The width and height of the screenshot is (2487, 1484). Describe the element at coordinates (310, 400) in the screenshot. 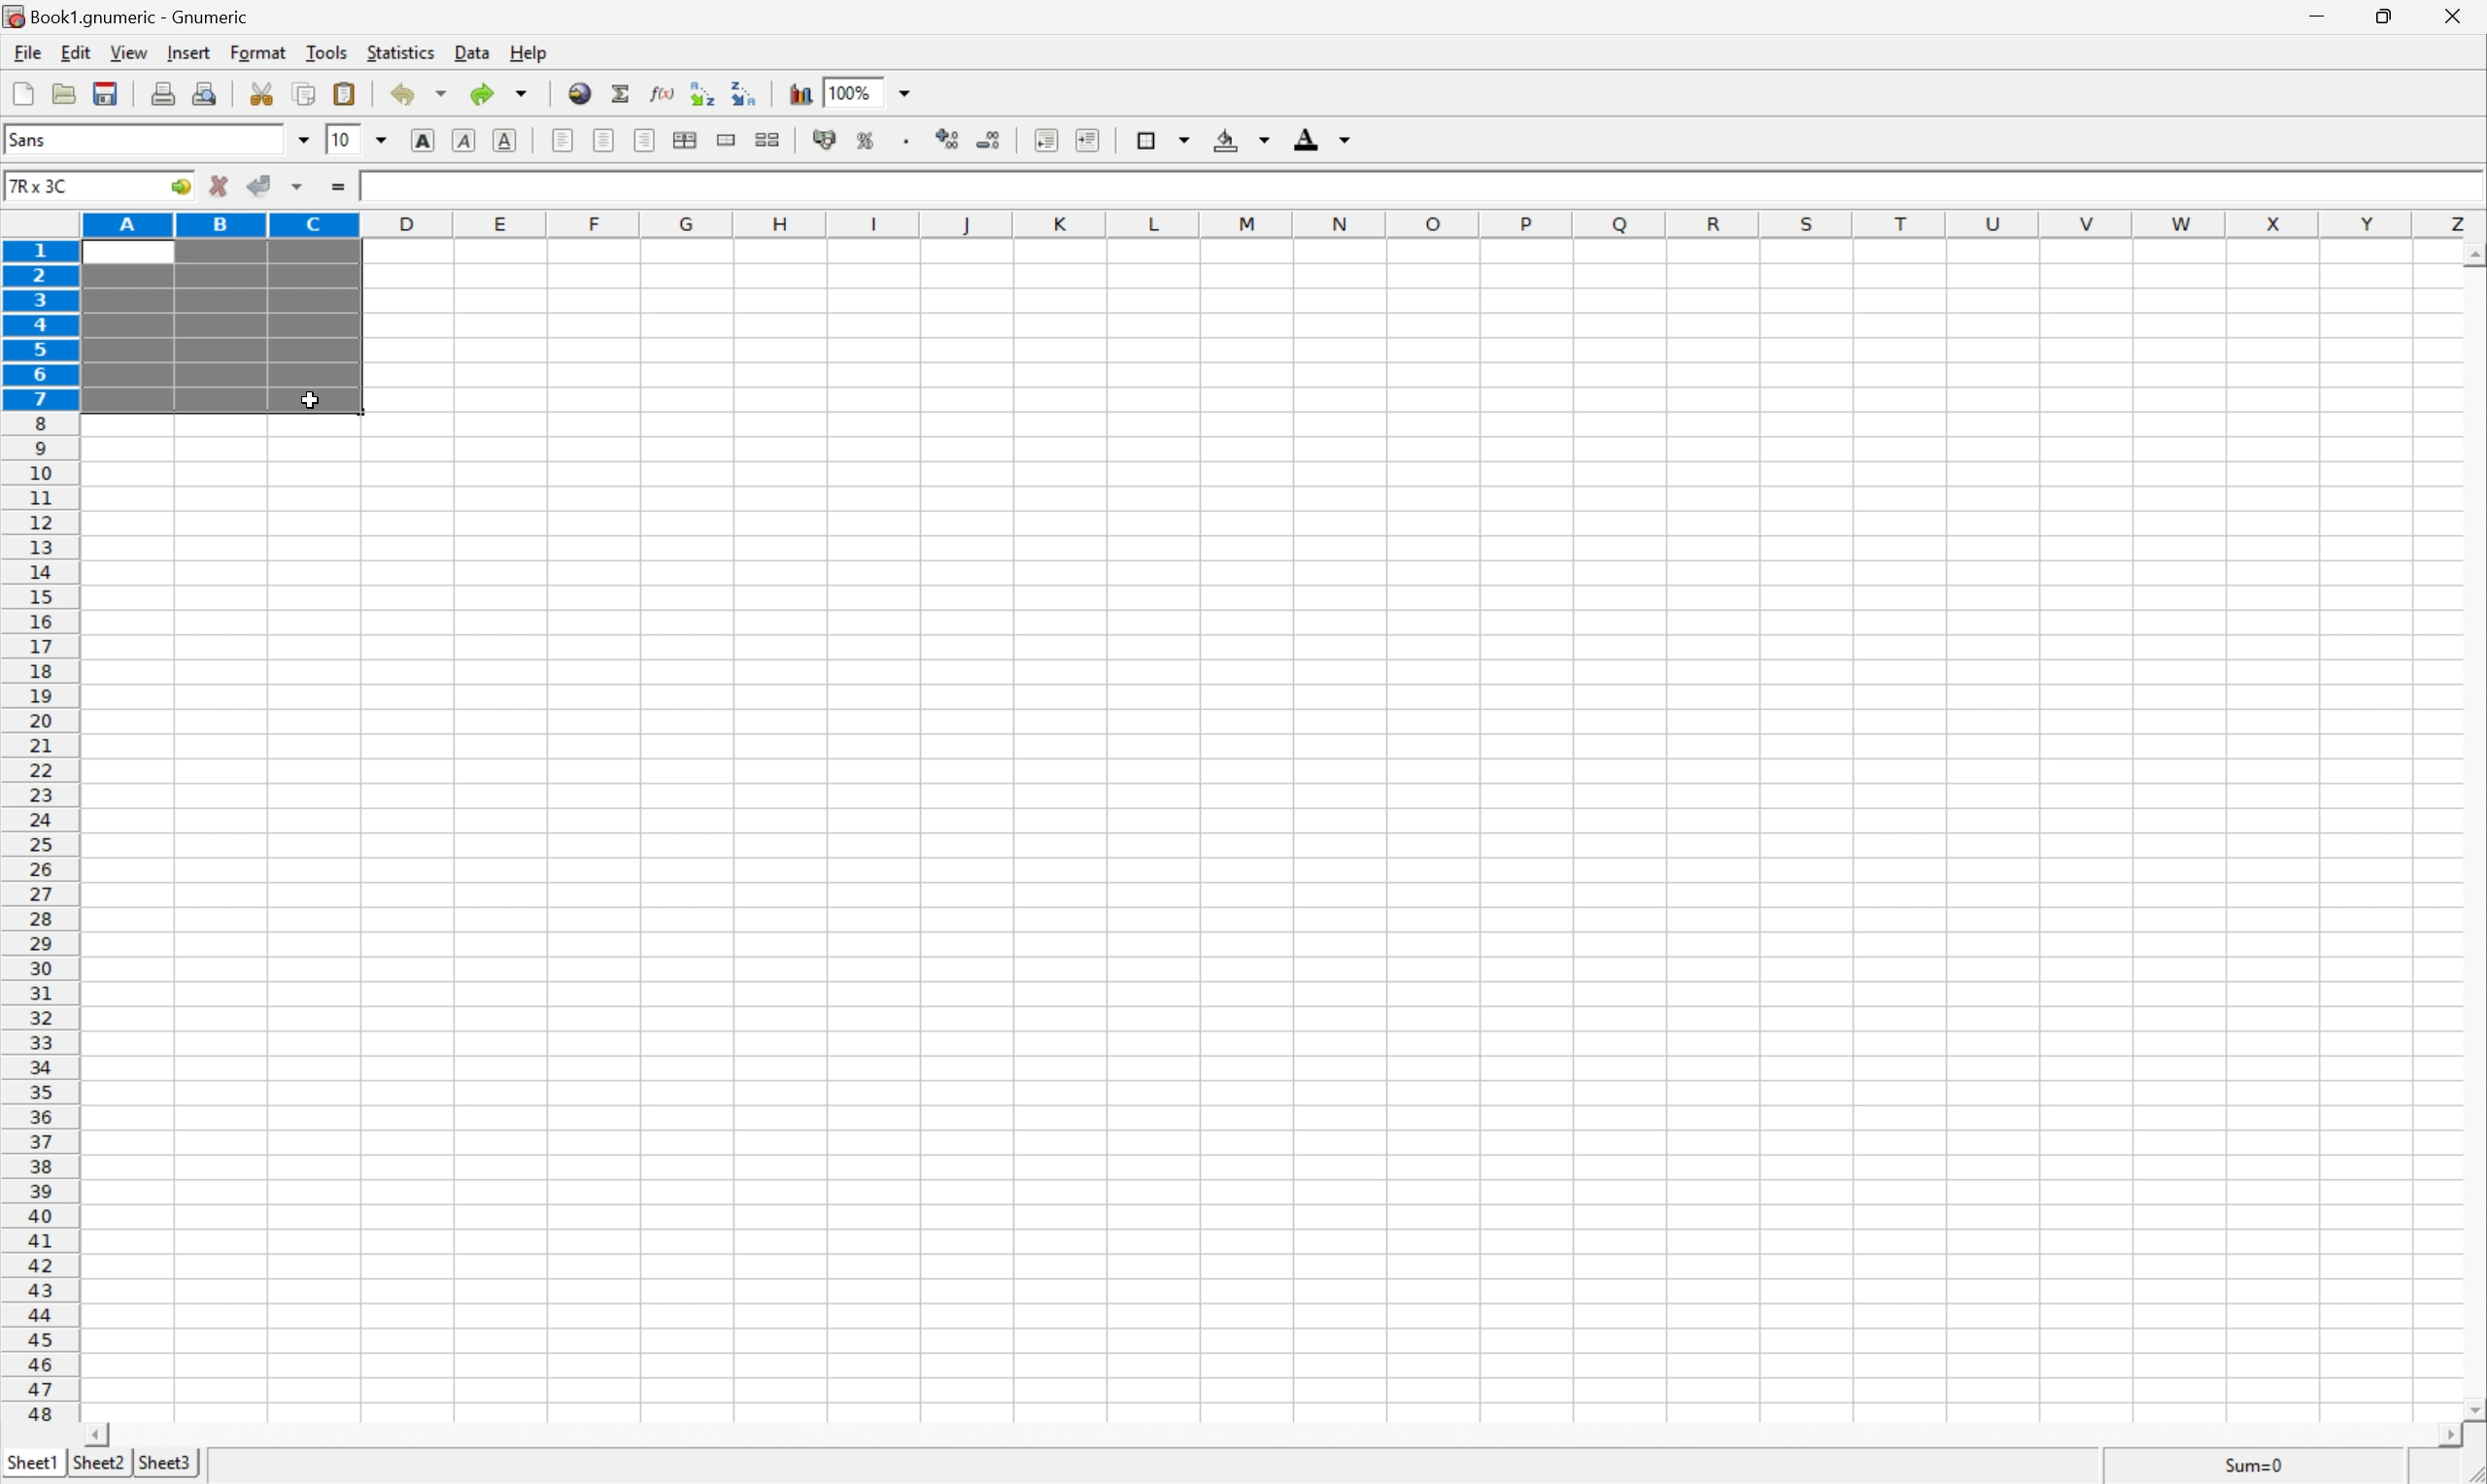

I see `Cursor on cell C7` at that location.